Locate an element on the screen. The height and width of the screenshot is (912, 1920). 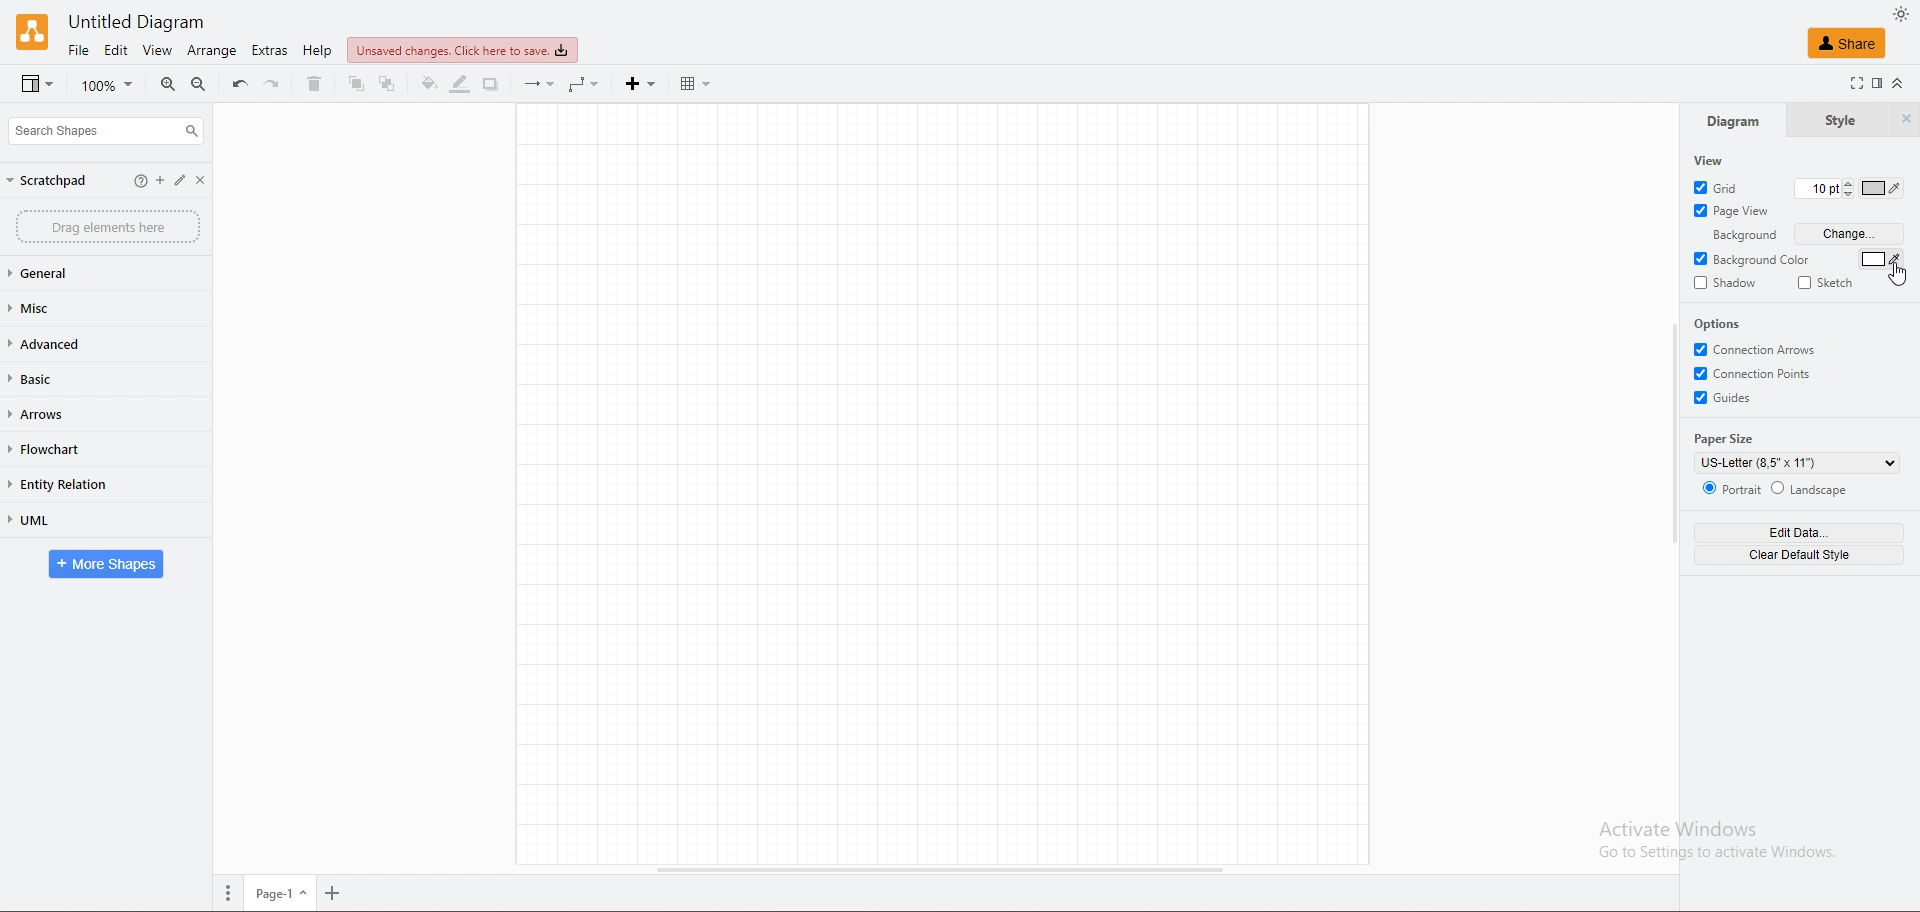
close  is located at coordinates (209, 181).